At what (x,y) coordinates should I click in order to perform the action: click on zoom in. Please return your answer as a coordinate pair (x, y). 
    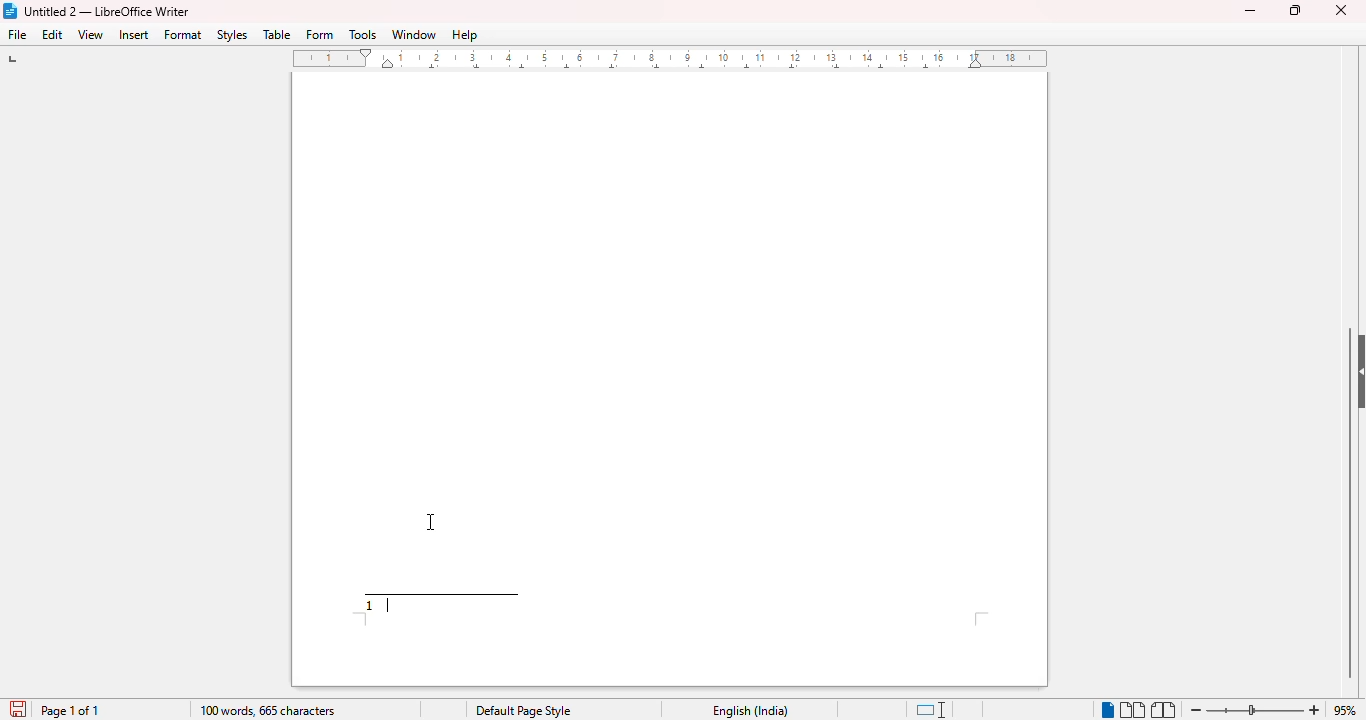
    Looking at the image, I should click on (1315, 709).